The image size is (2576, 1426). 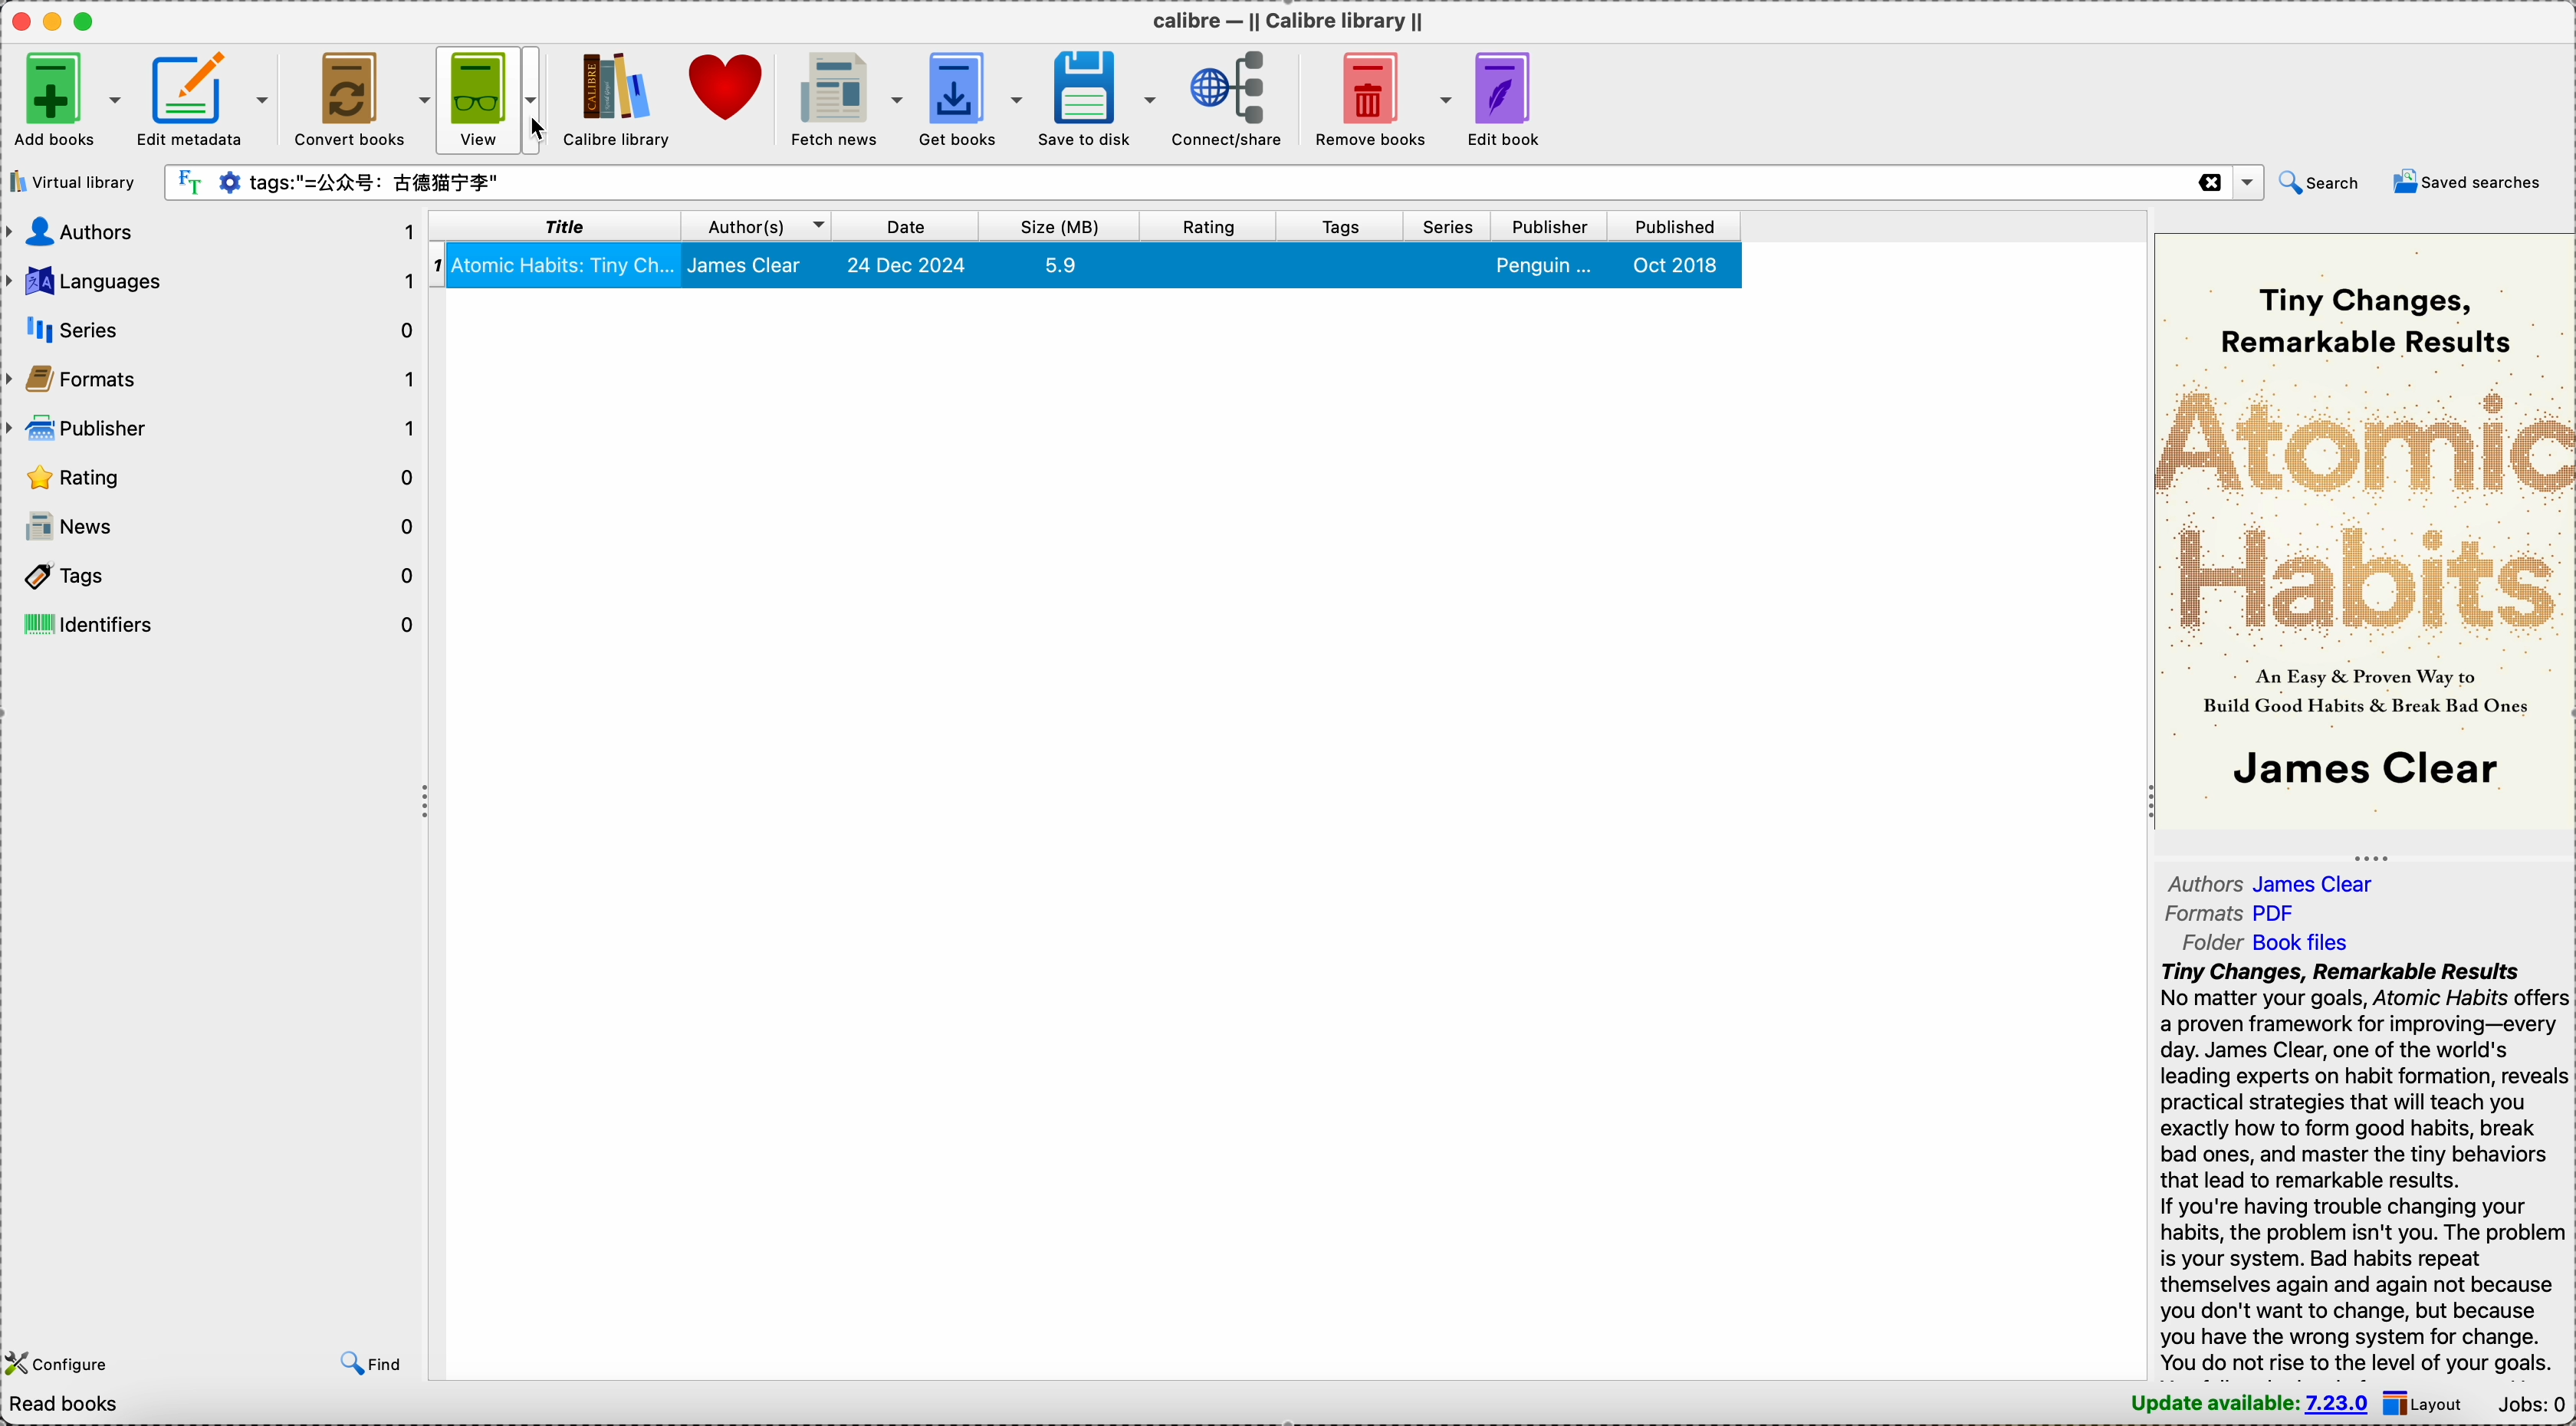 I want to click on rating, so click(x=1209, y=225).